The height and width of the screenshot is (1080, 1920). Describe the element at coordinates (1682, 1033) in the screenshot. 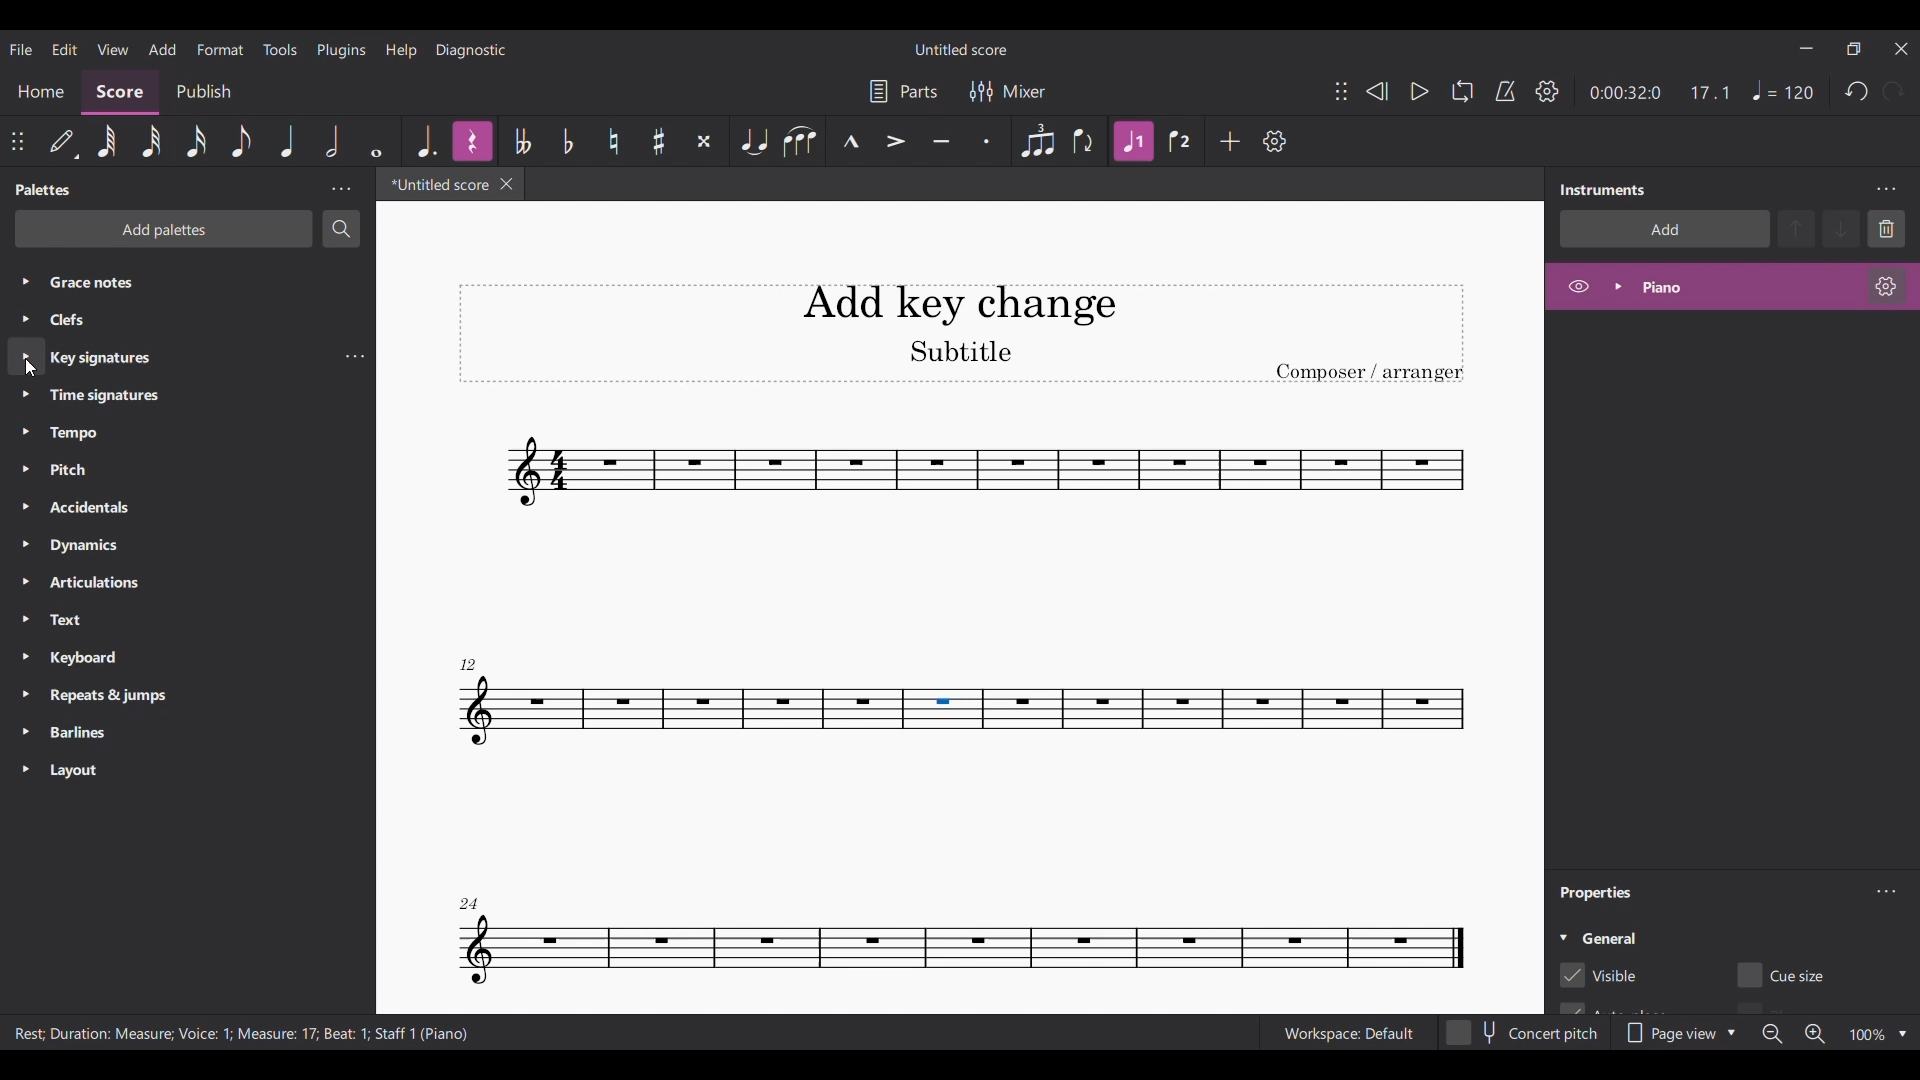

I see `Page view options` at that location.